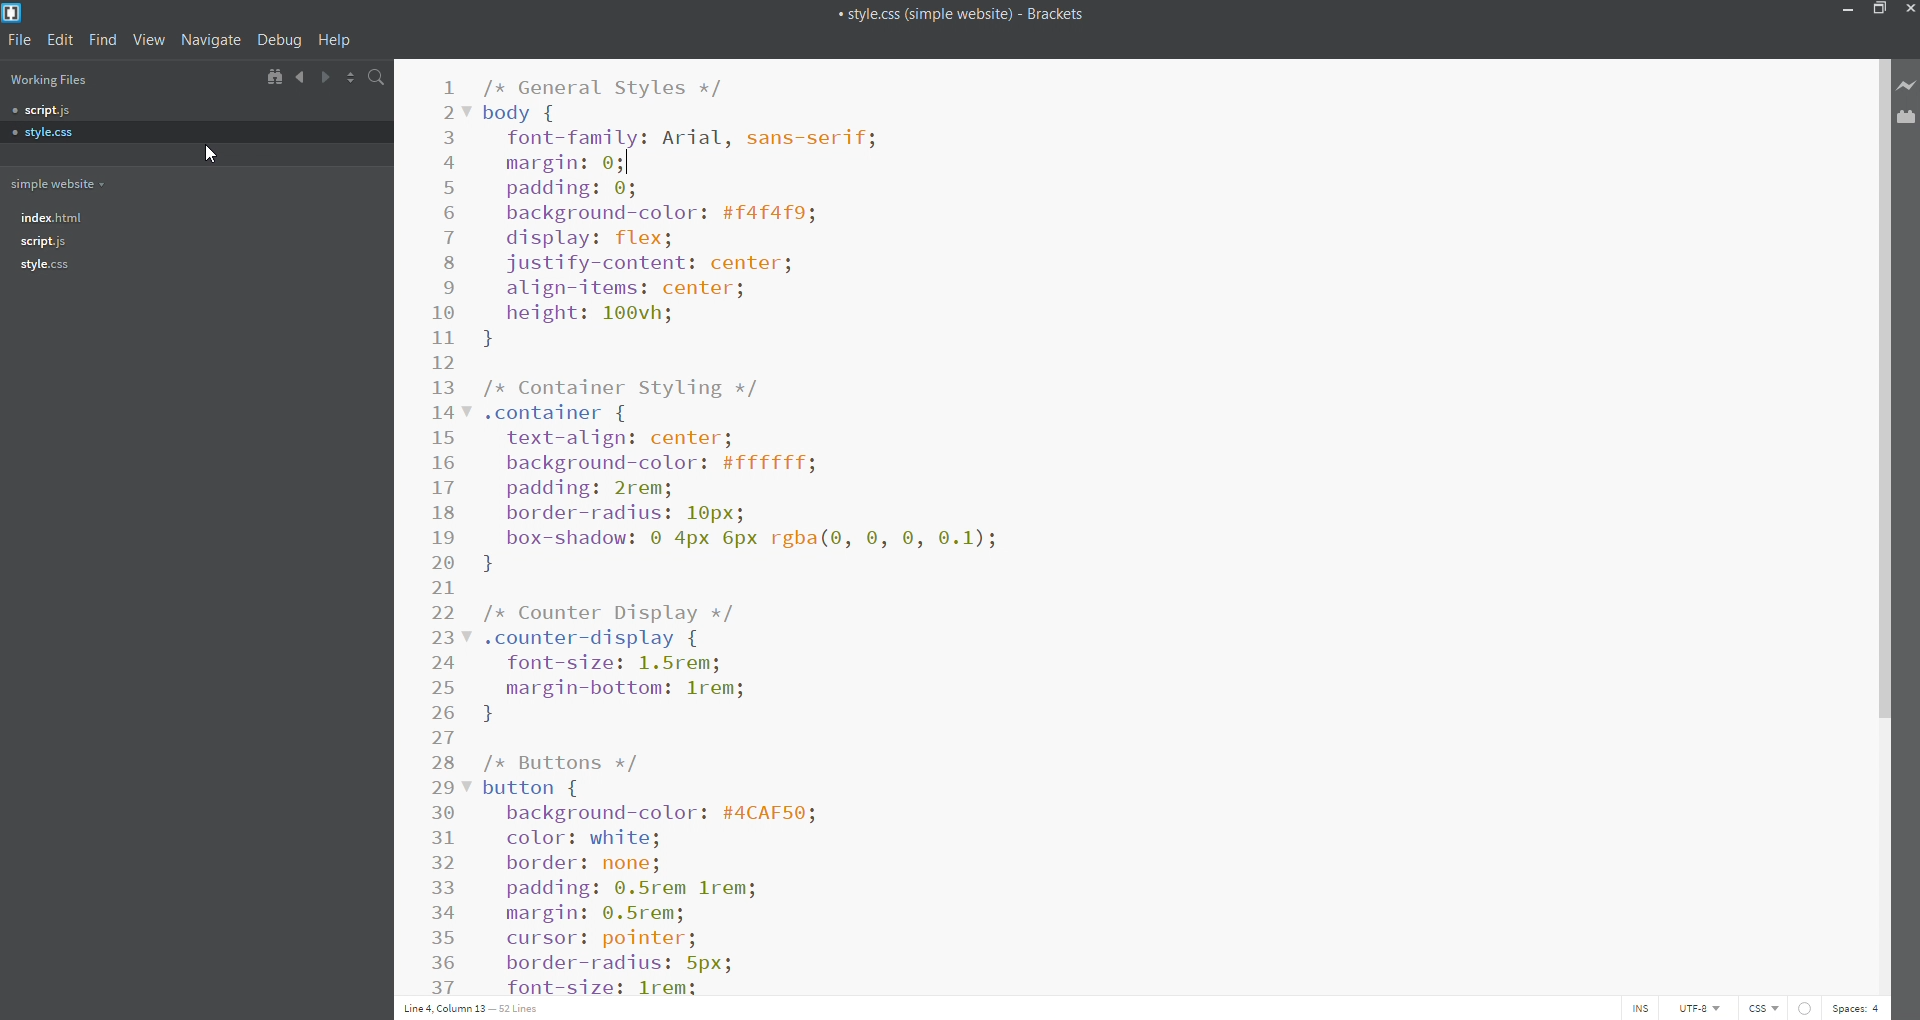  What do you see at coordinates (1171, 523) in the screenshot?
I see `simple css styling` at bounding box center [1171, 523].